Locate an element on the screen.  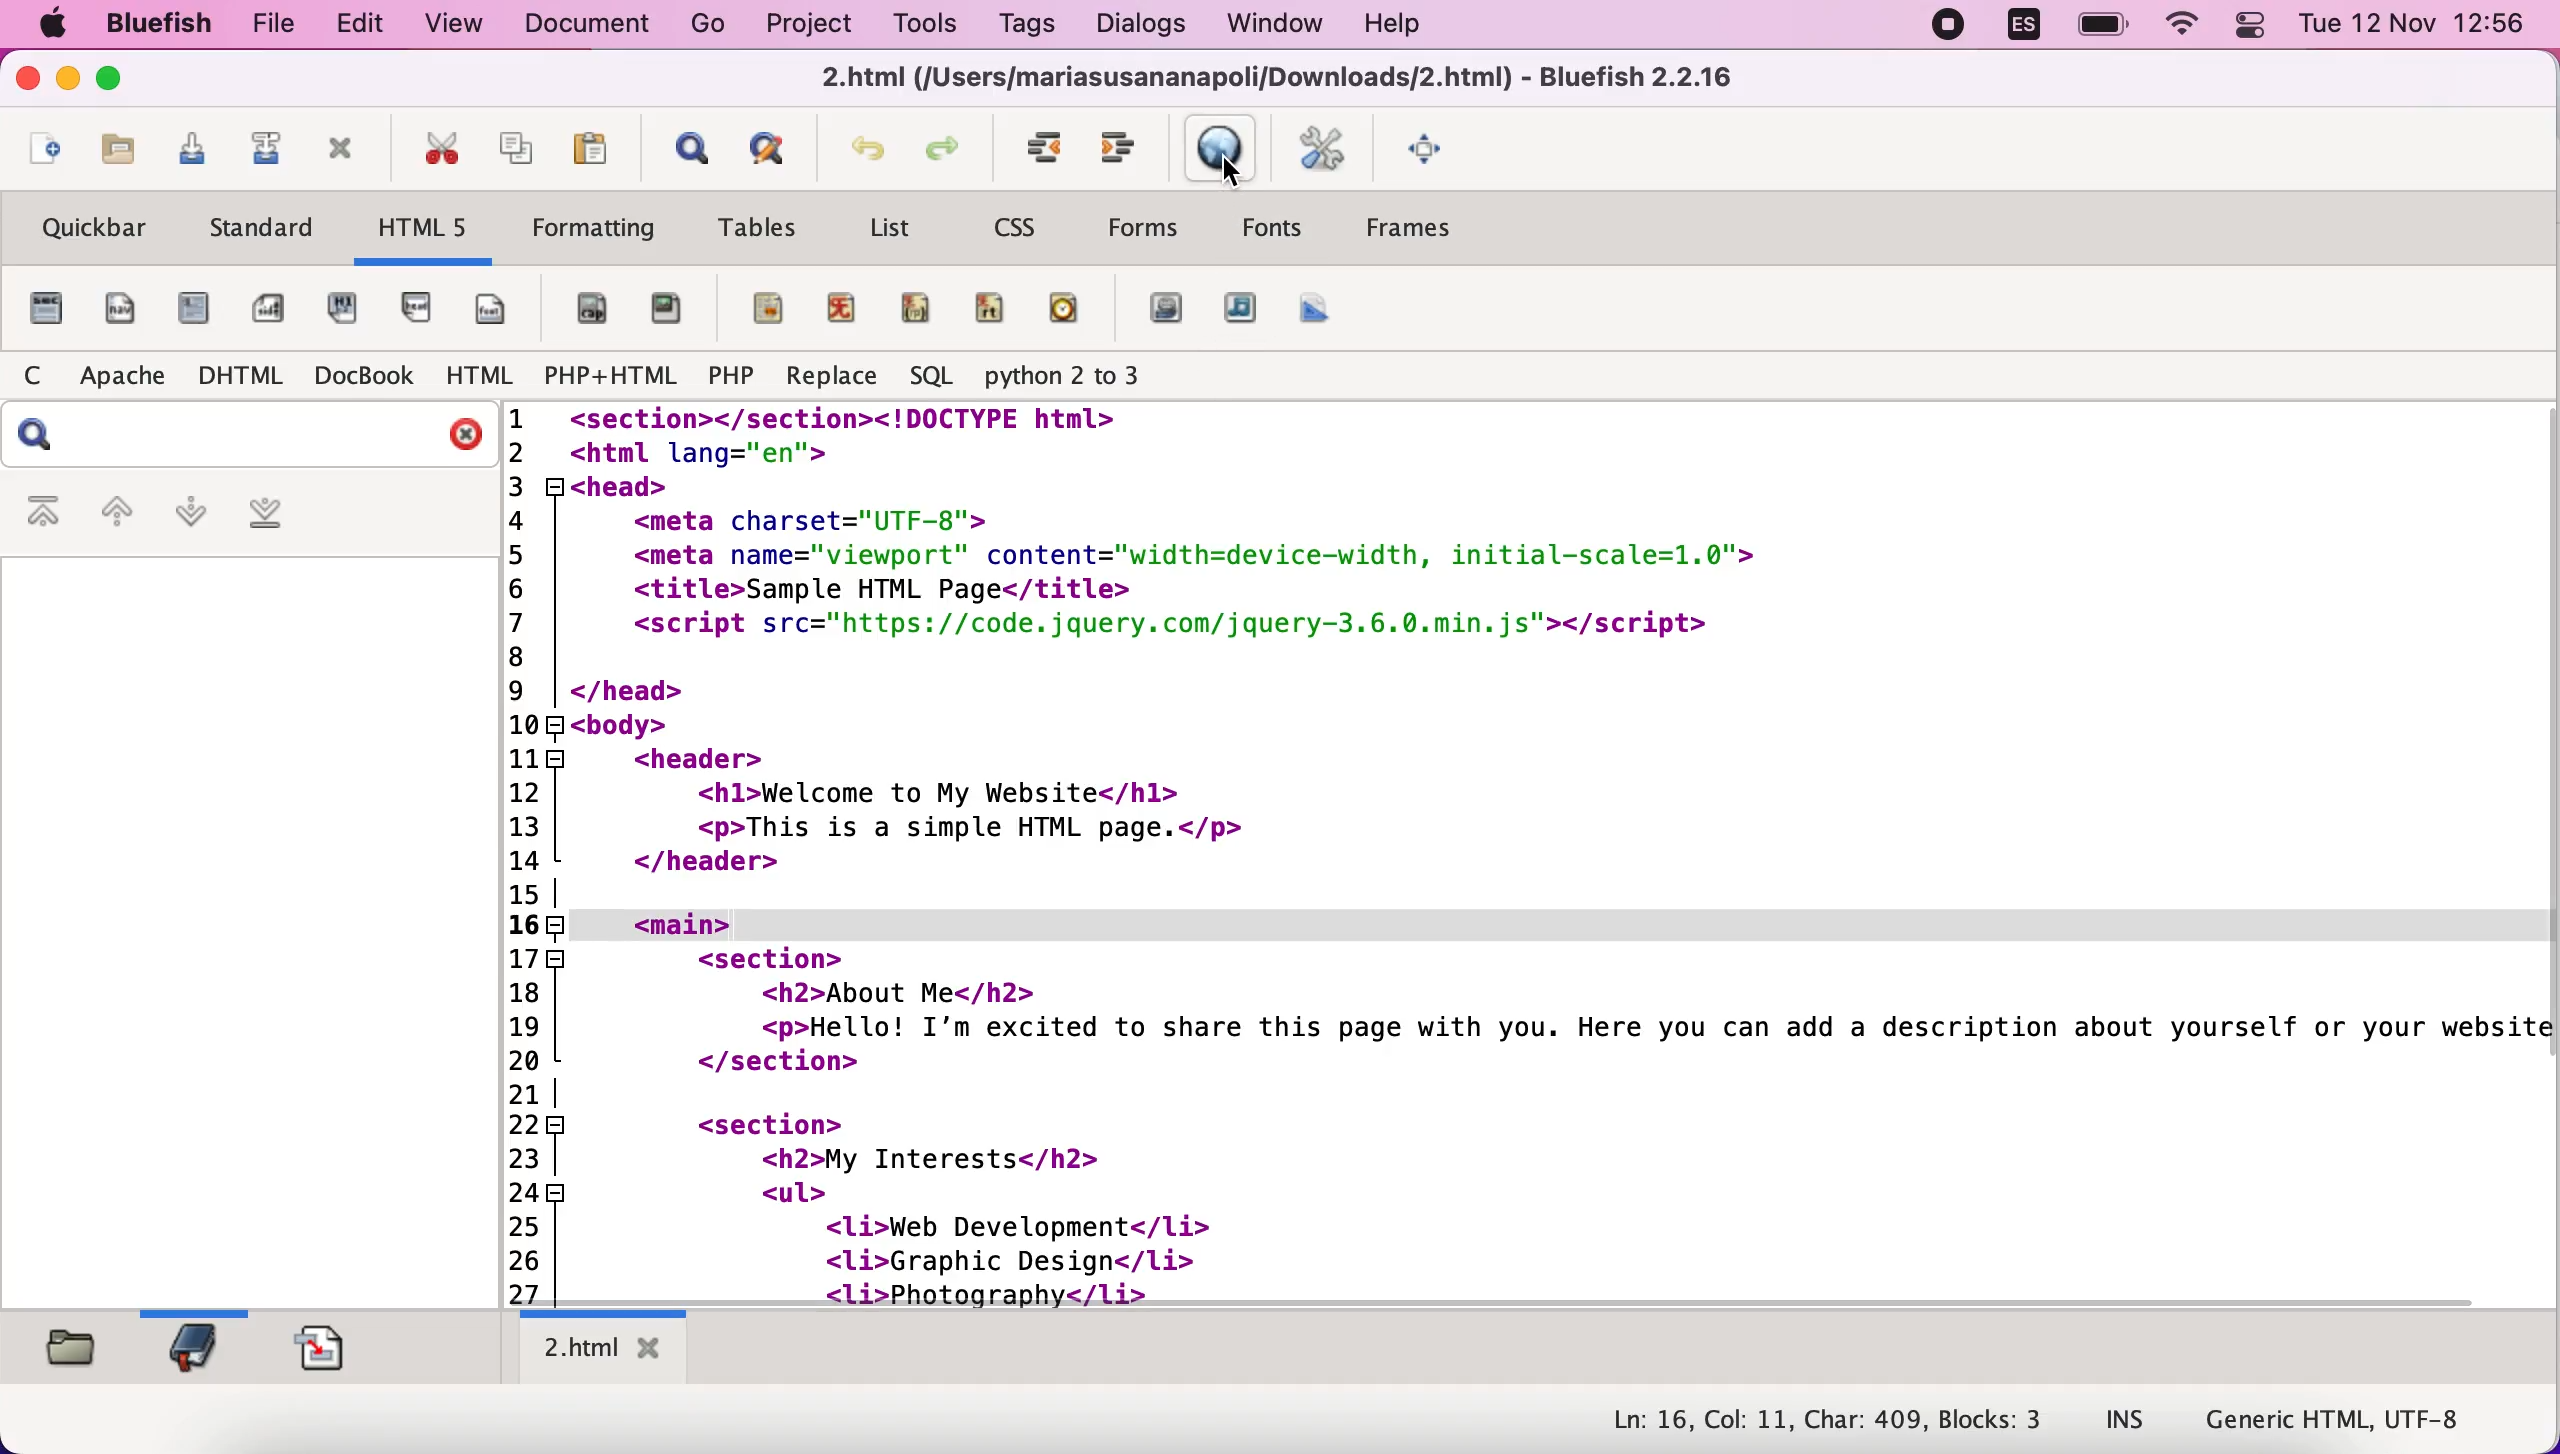
mac logo is located at coordinates (55, 28).